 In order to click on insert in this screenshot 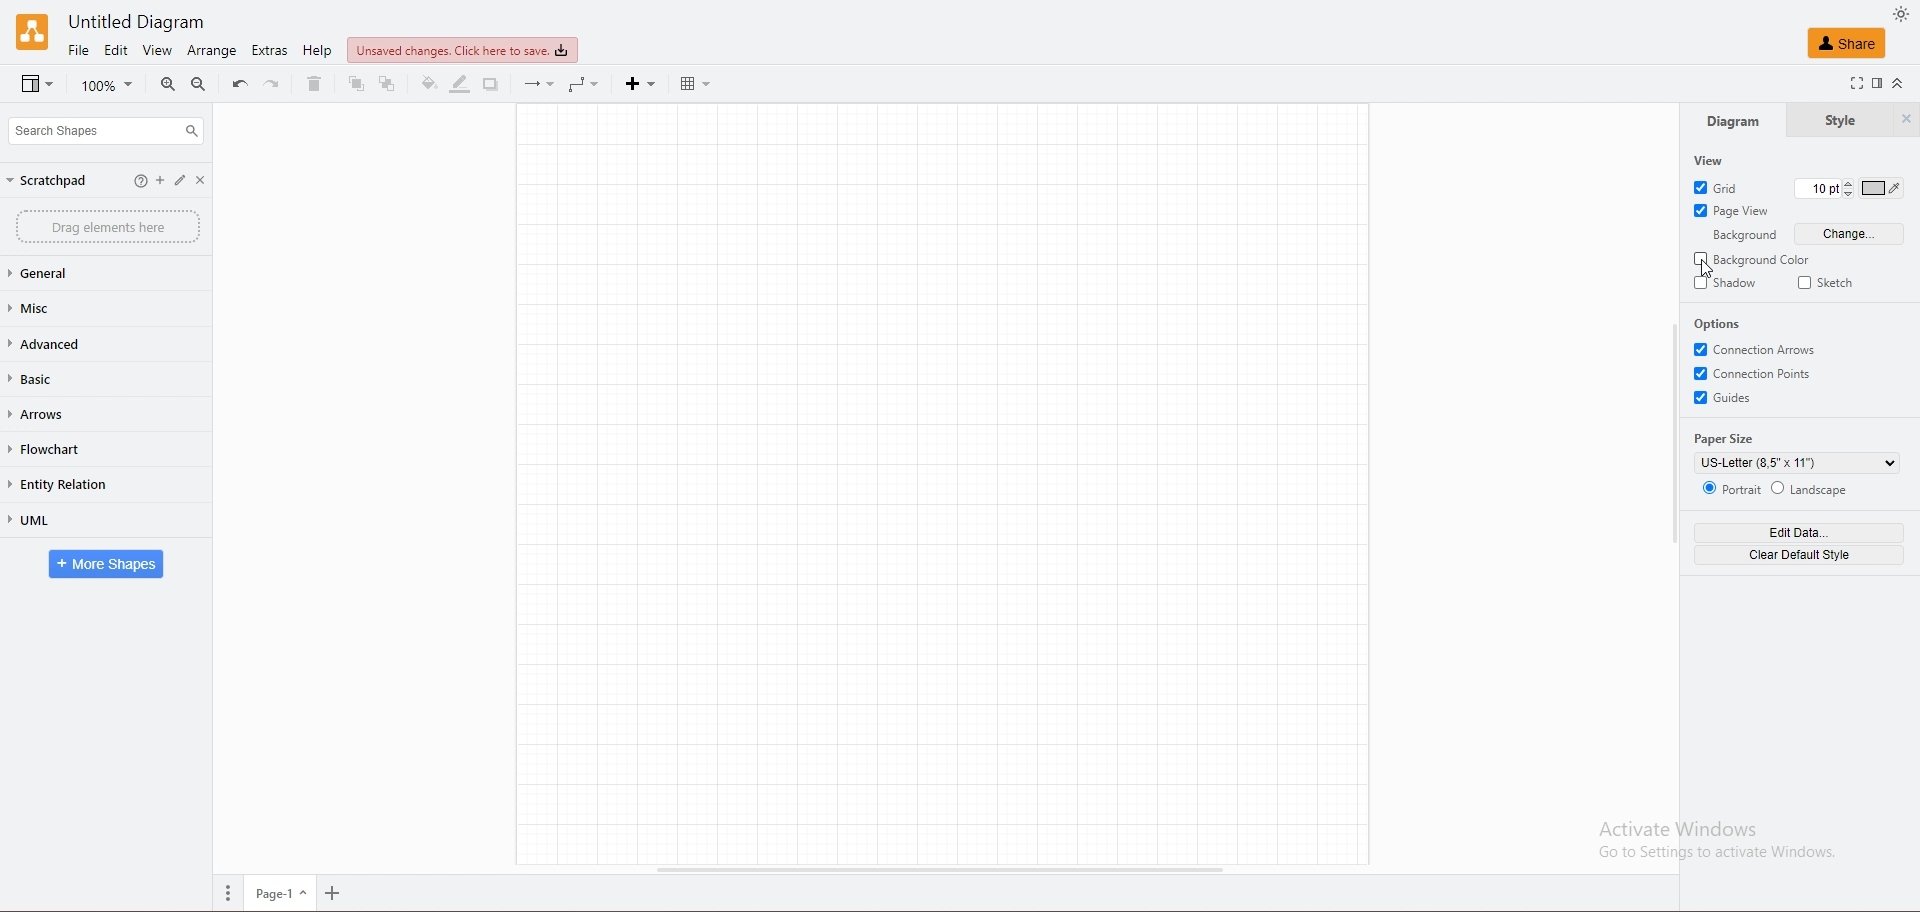, I will do `click(640, 84)`.